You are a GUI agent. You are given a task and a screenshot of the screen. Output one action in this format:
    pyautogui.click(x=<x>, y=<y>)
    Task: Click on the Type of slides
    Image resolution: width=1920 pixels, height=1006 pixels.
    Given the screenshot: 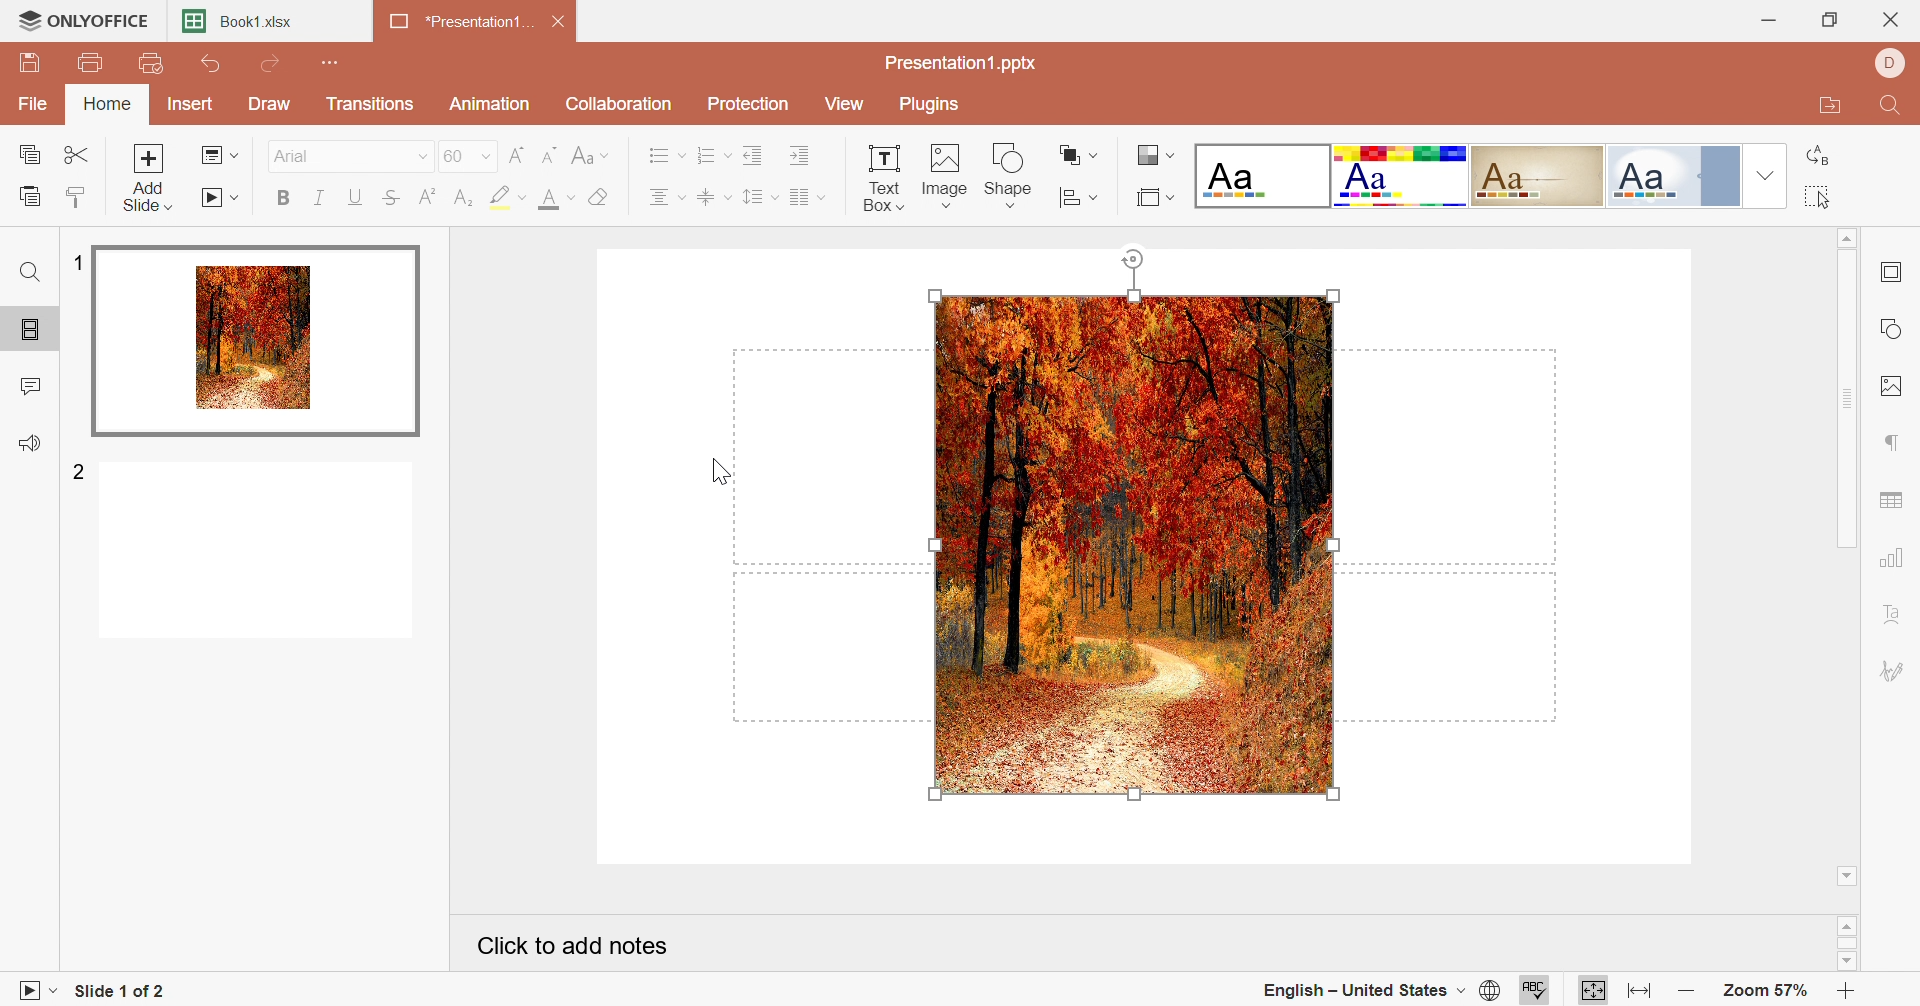 What is the action you would take?
    pyautogui.click(x=1463, y=175)
    